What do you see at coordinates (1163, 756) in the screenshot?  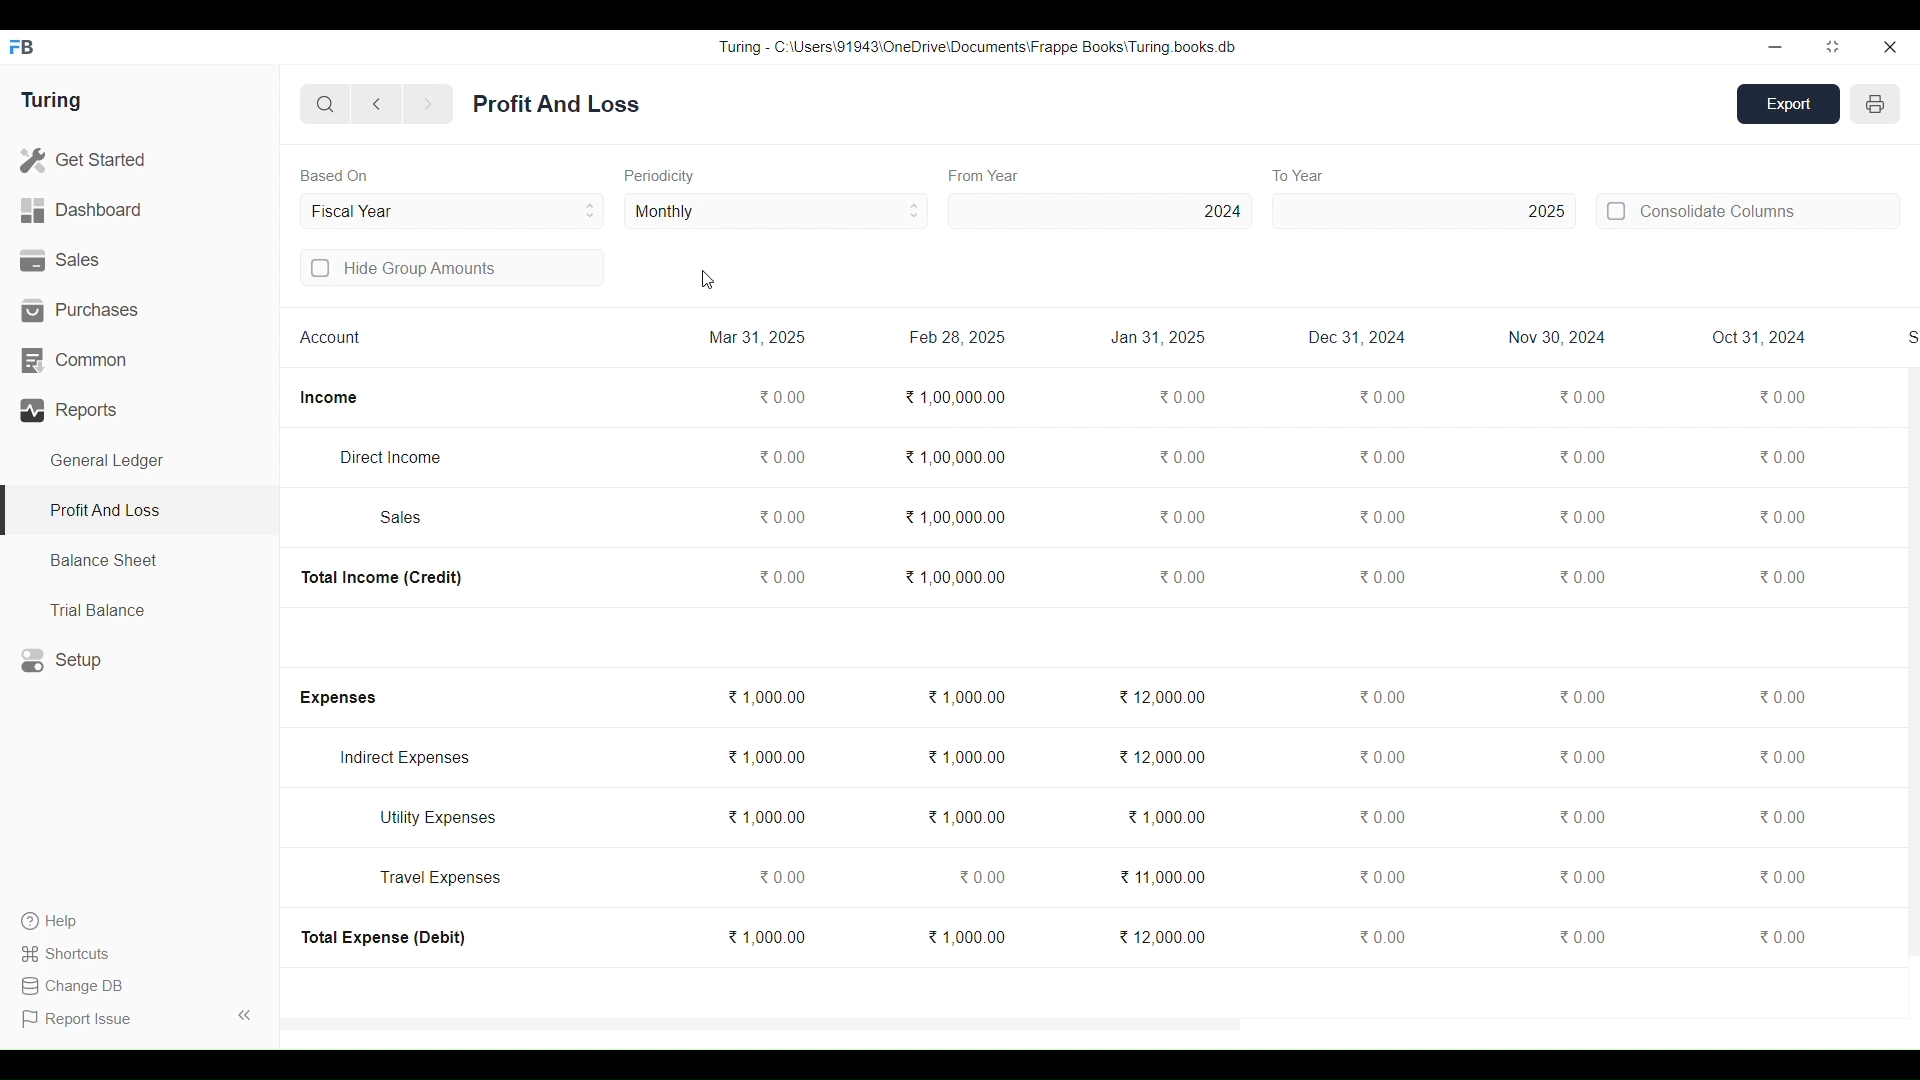 I see `12,000.00` at bounding box center [1163, 756].